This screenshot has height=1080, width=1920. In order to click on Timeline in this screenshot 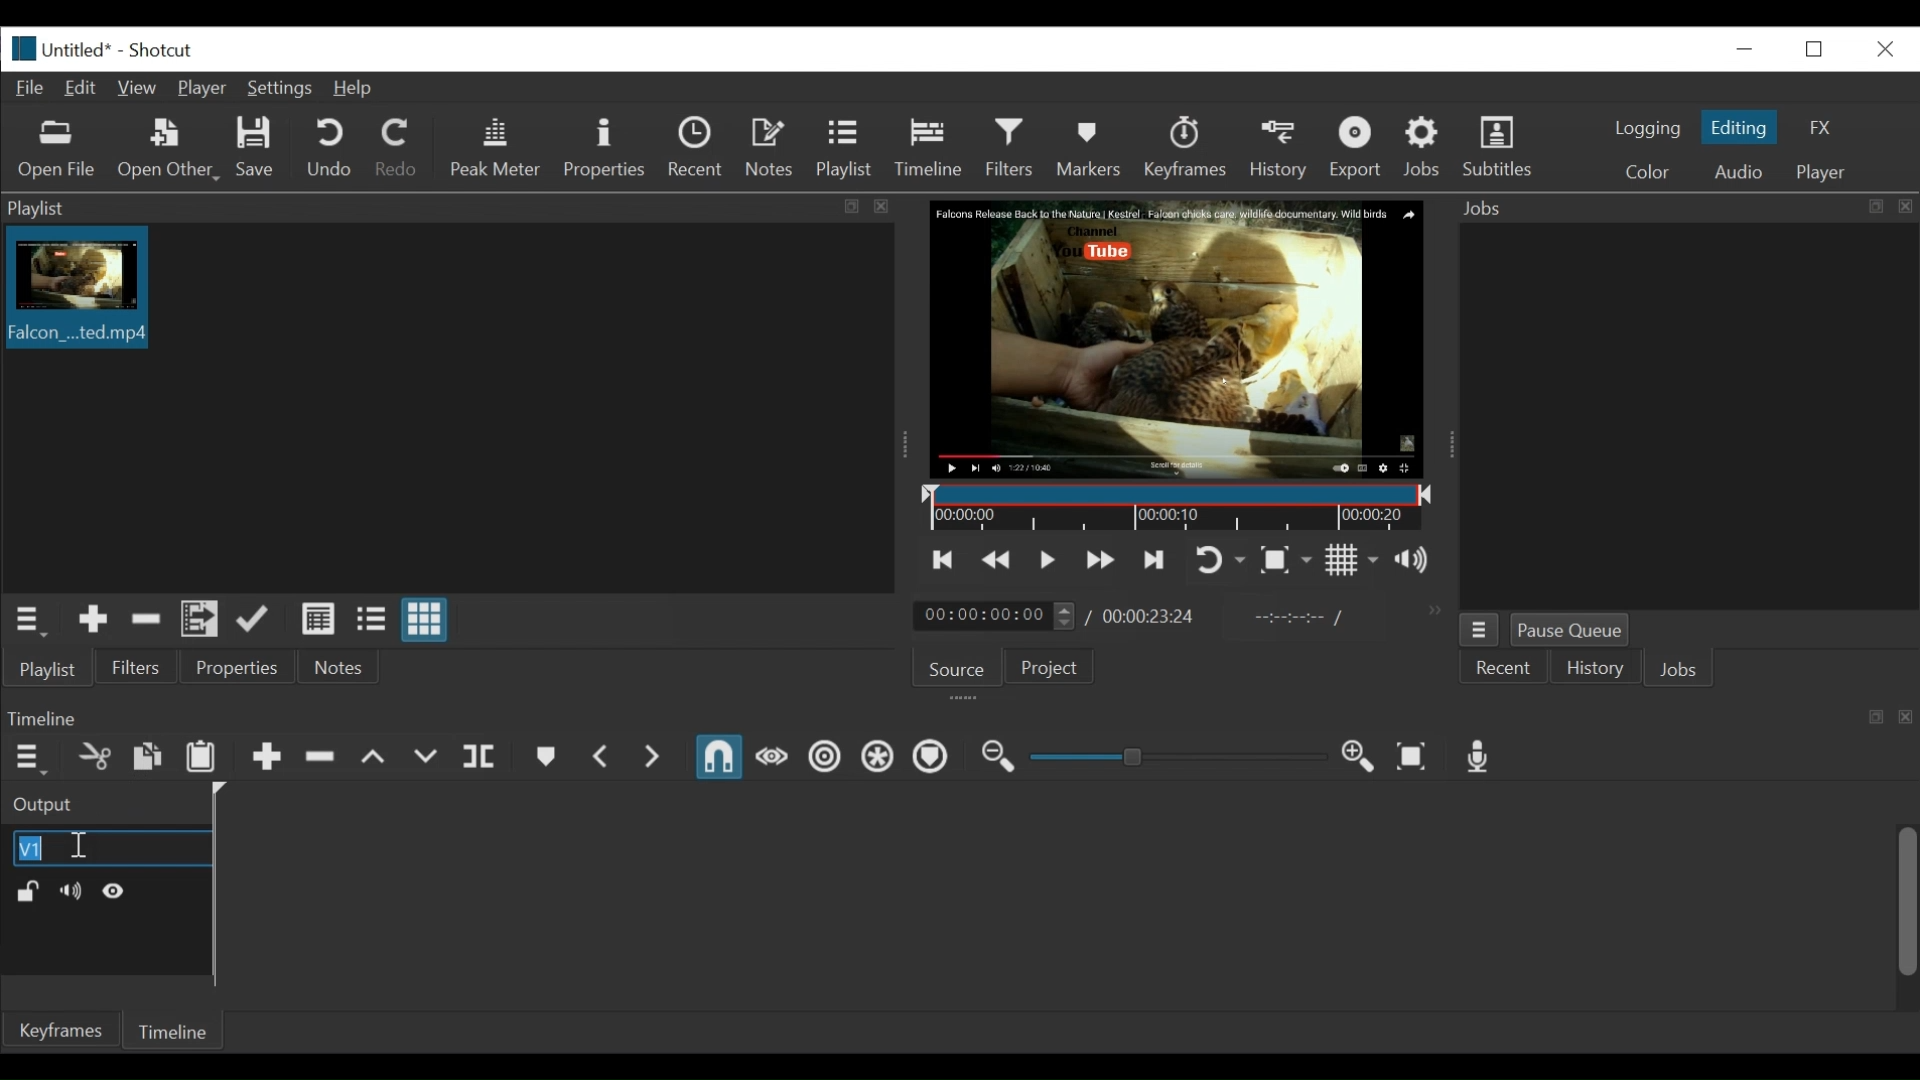, I will do `click(1177, 508)`.